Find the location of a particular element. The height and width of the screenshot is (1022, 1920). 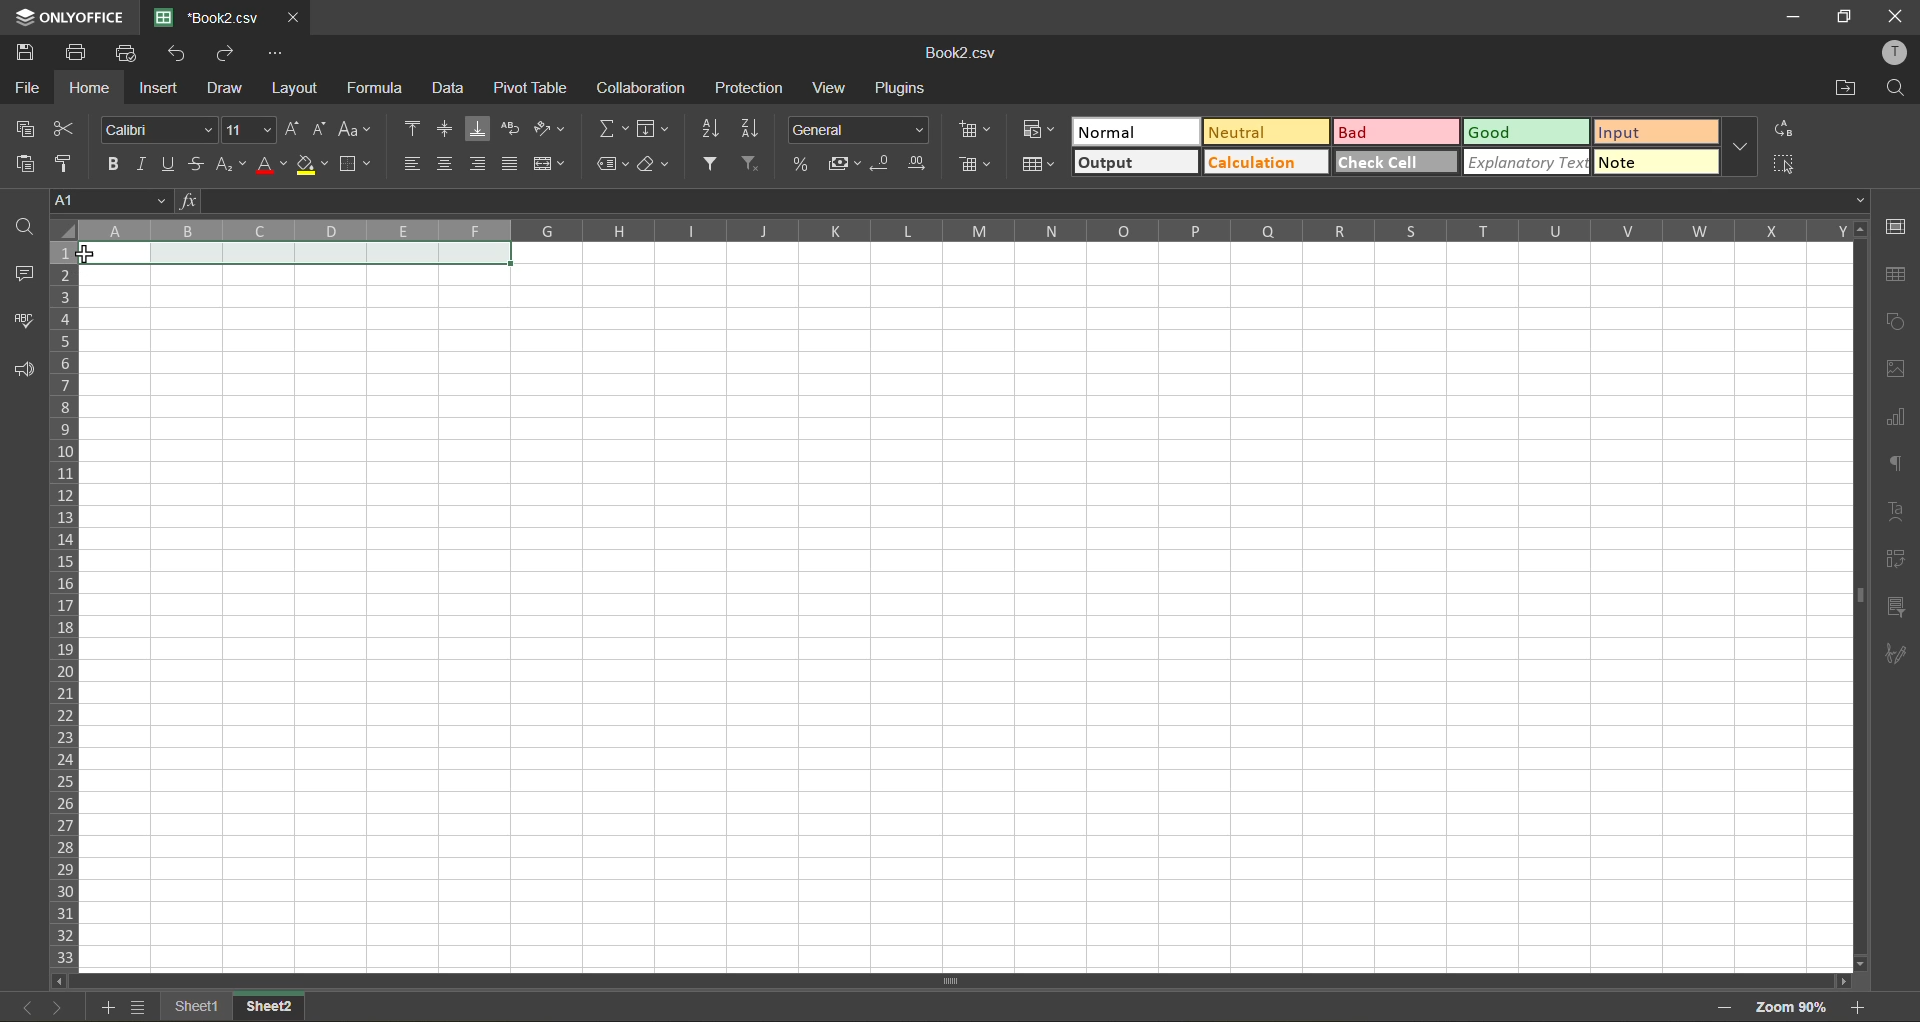

merge and center is located at coordinates (552, 164).